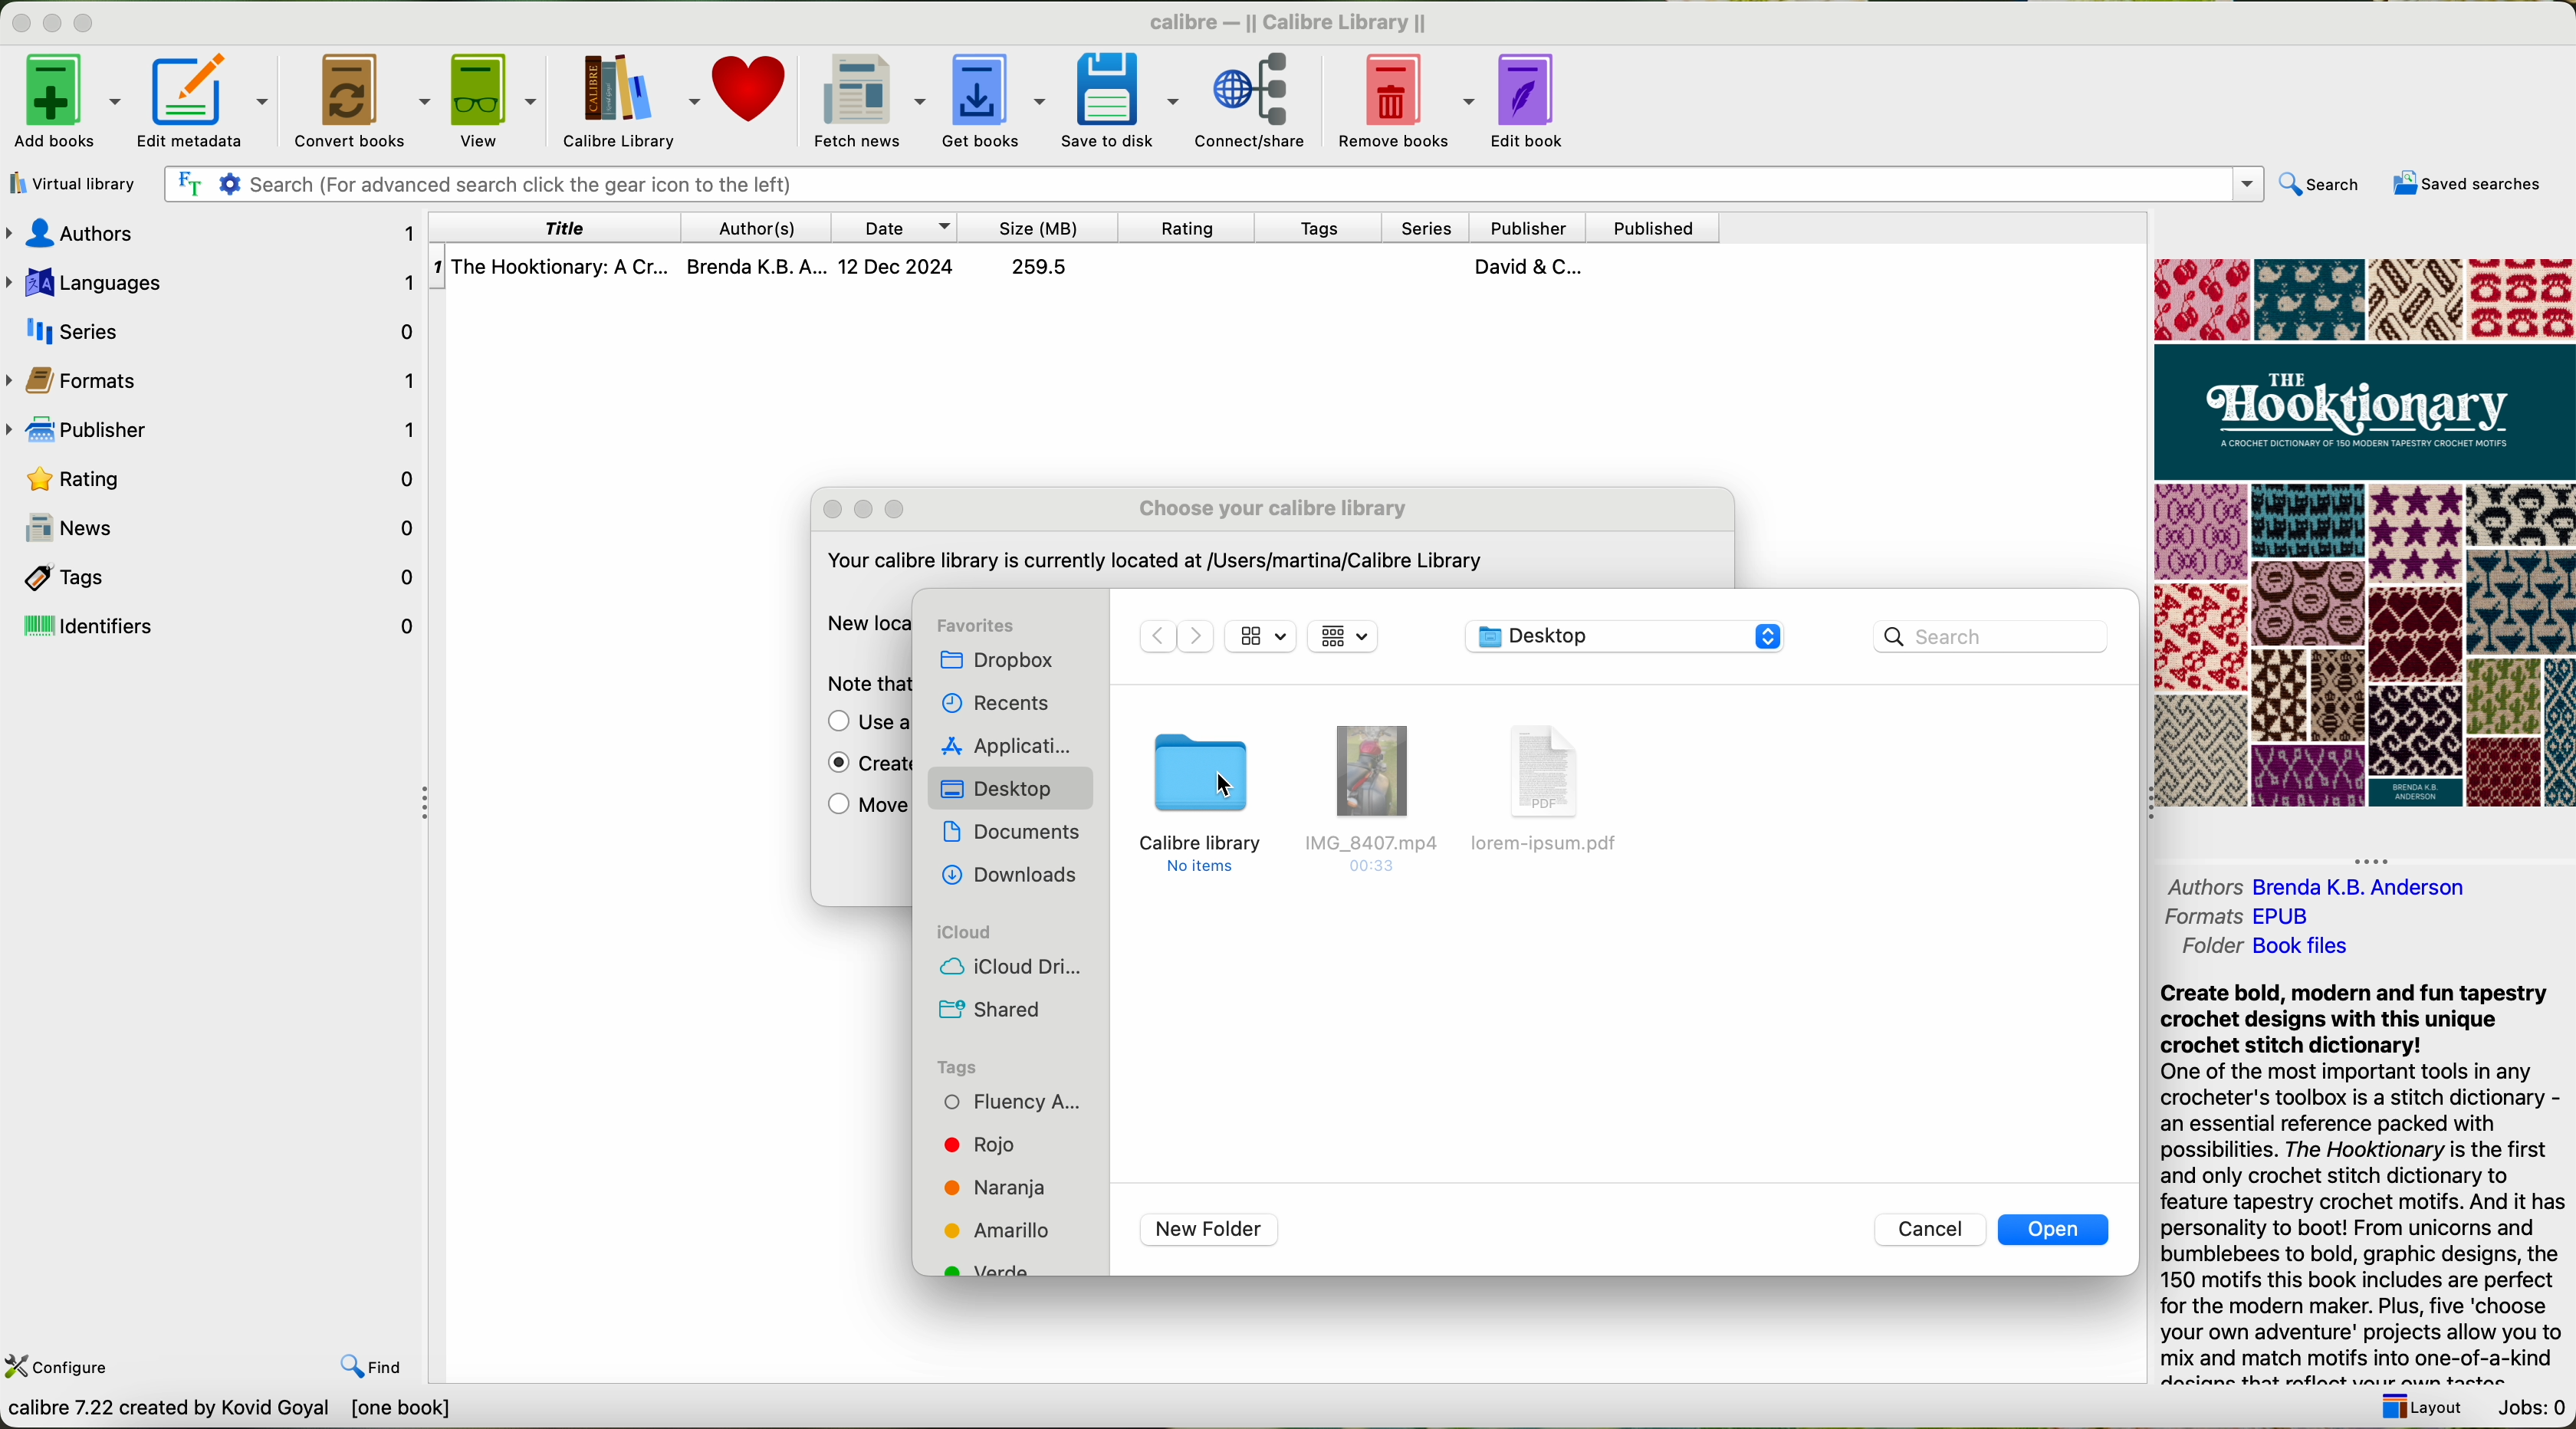 The height and width of the screenshot is (1429, 2576). Describe the element at coordinates (1209, 1231) in the screenshot. I see `new folder` at that location.